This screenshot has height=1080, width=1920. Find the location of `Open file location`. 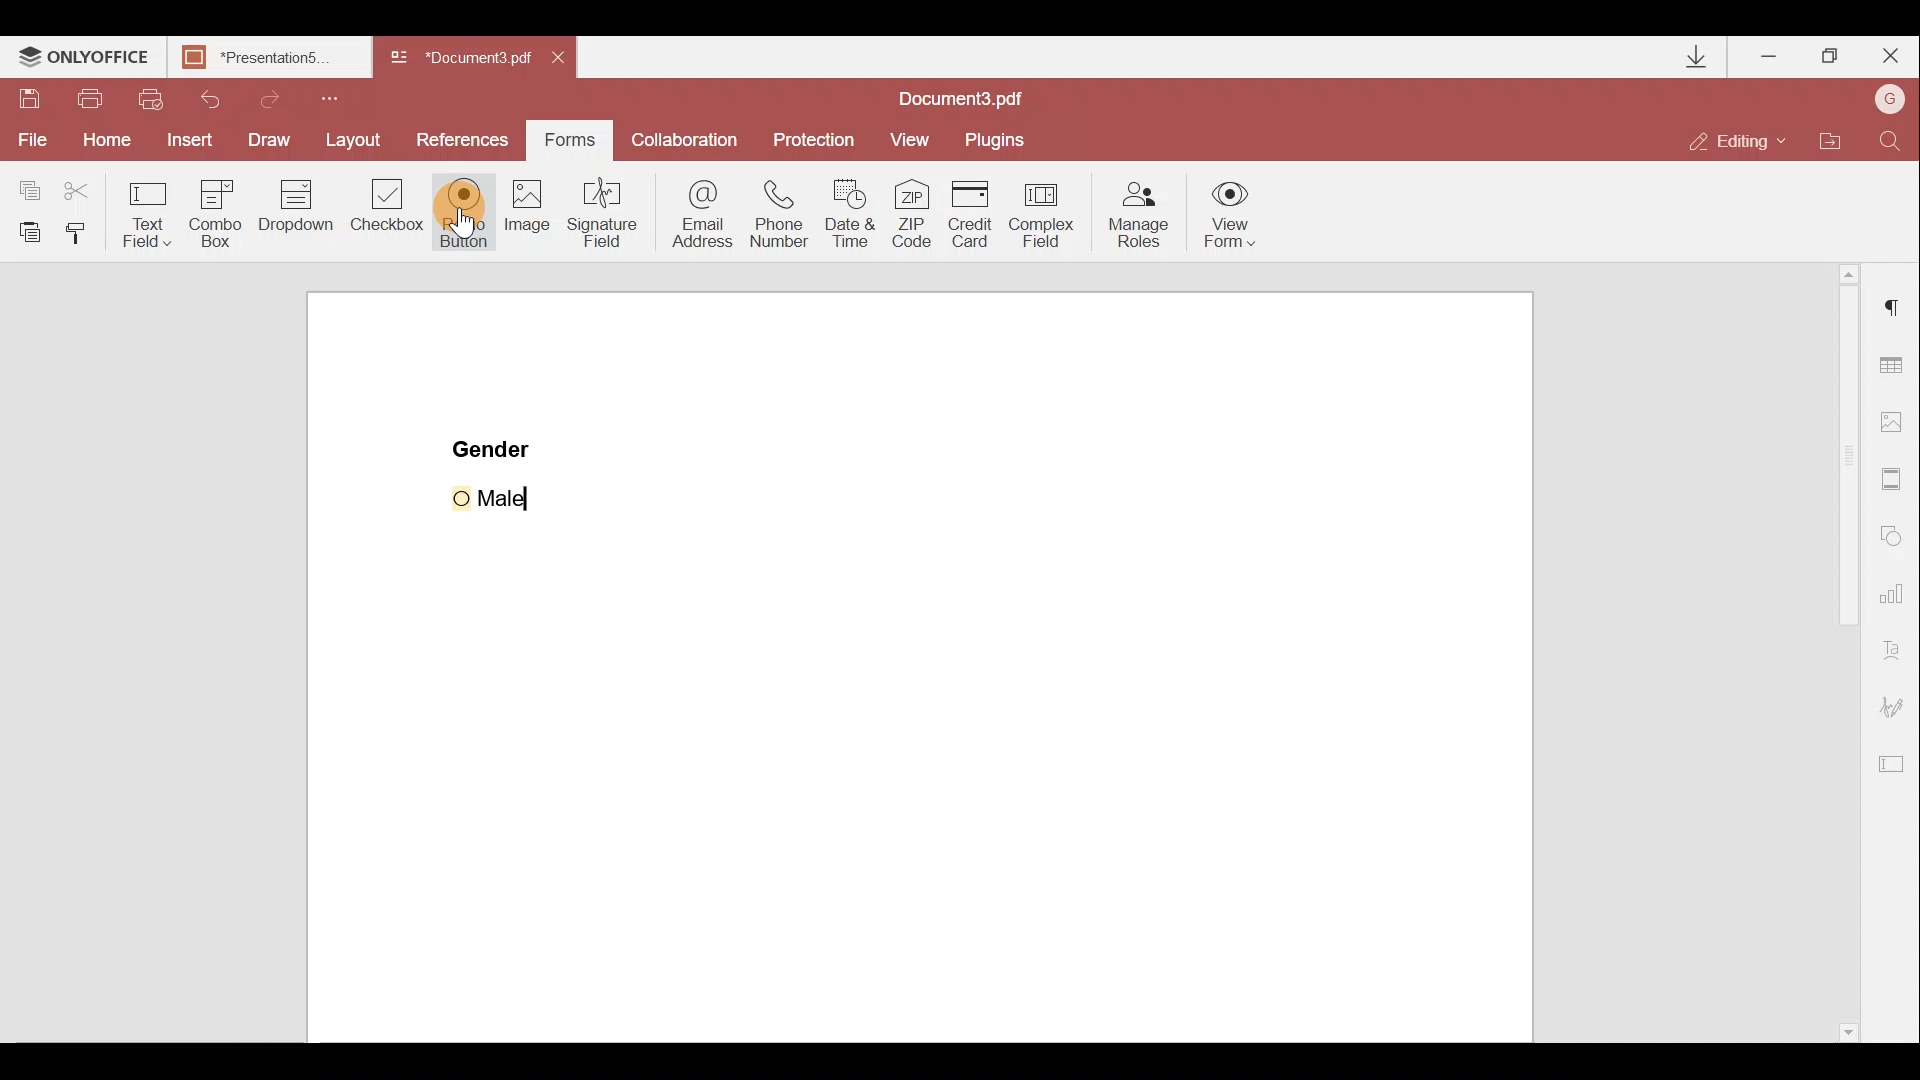

Open file location is located at coordinates (1840, 138).